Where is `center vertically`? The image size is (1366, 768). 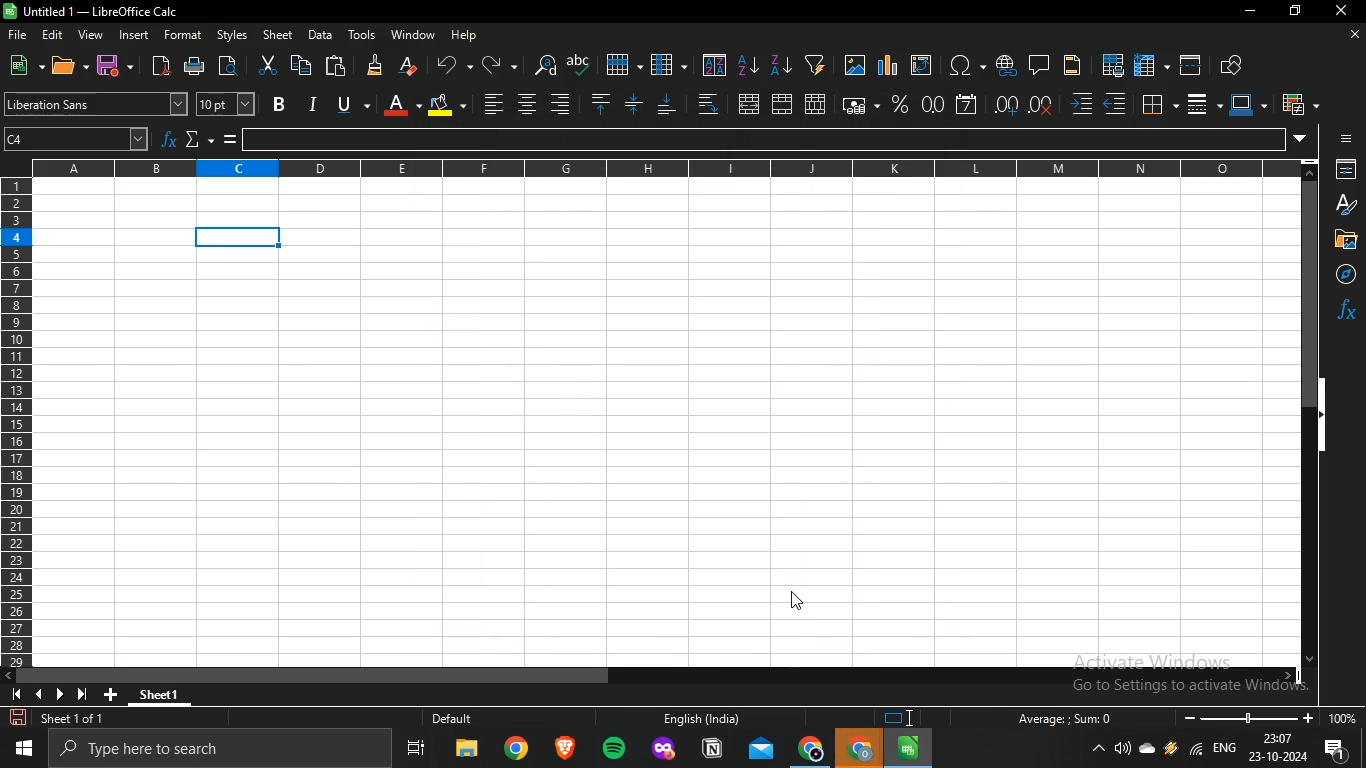 center vertically is located at coordinates (633, 103).